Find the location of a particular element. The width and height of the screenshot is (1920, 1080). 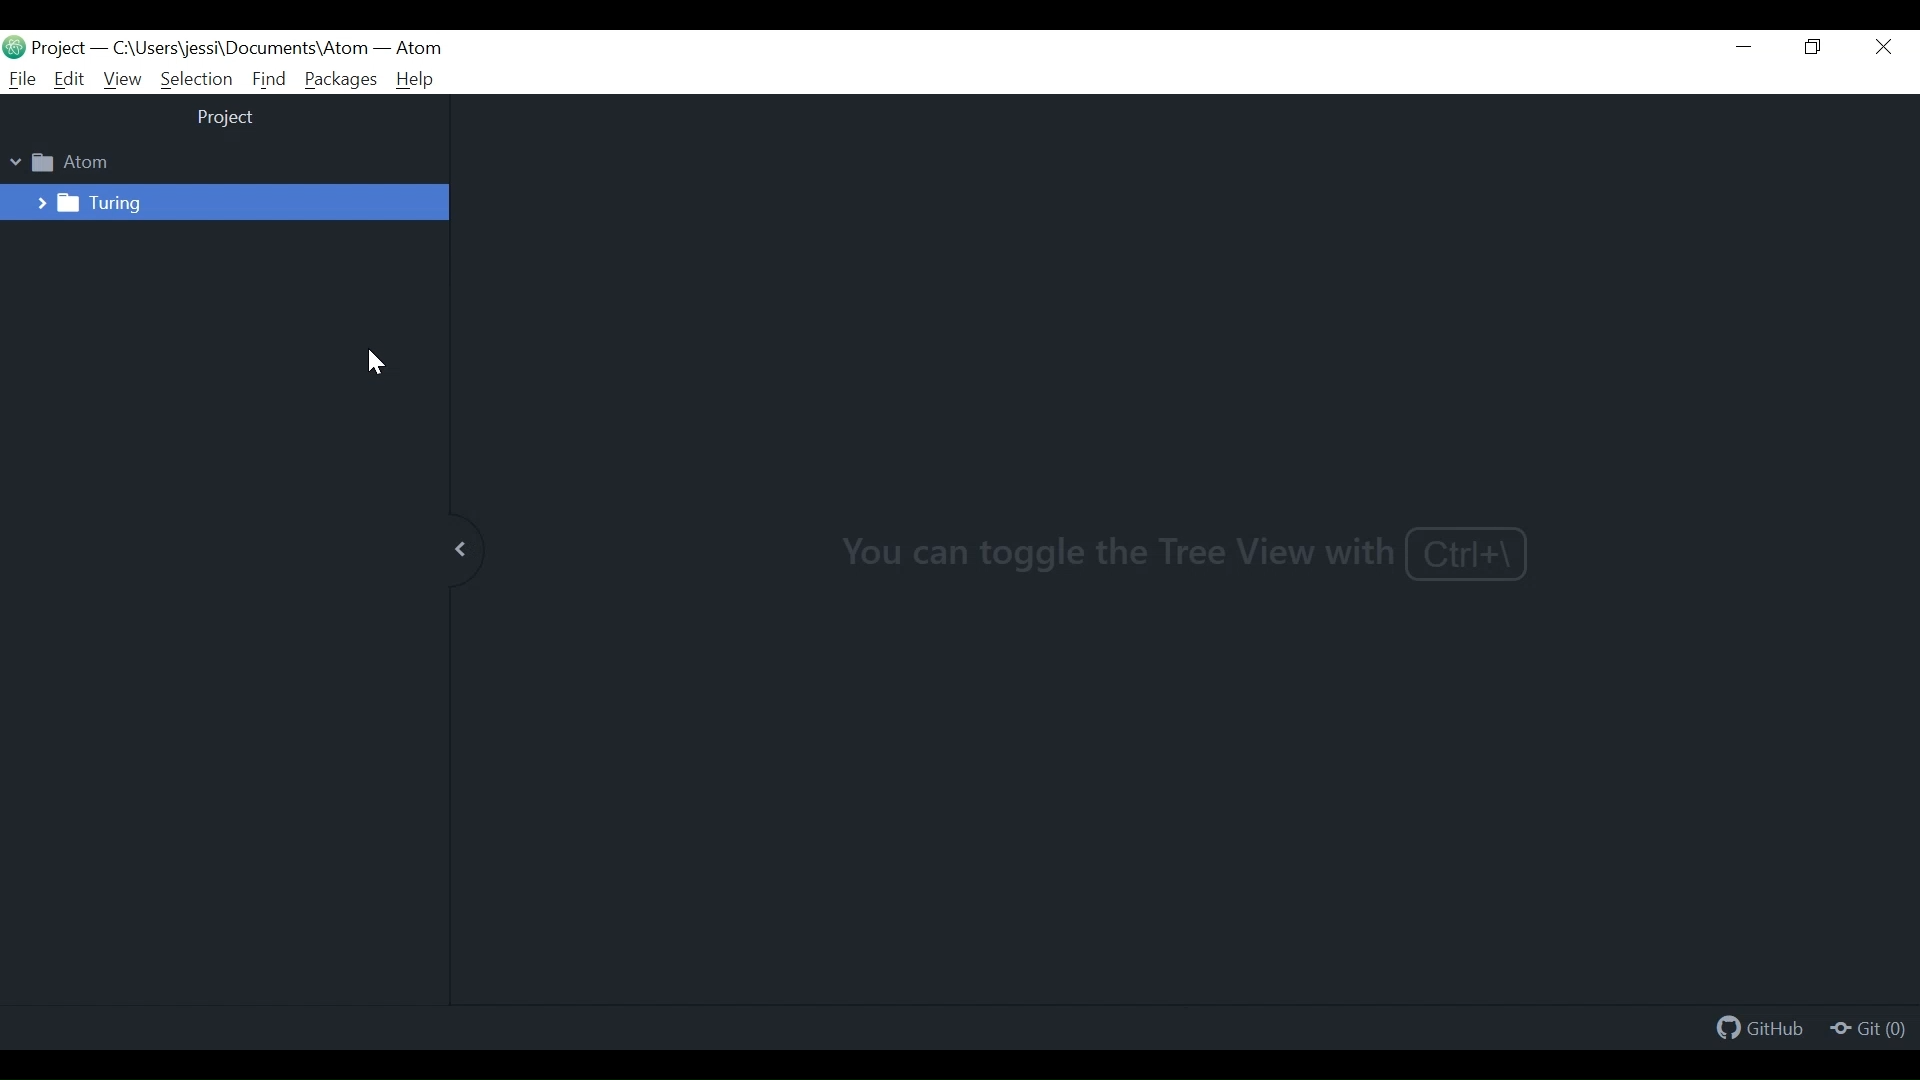

View is located at coordinates (121, 80).